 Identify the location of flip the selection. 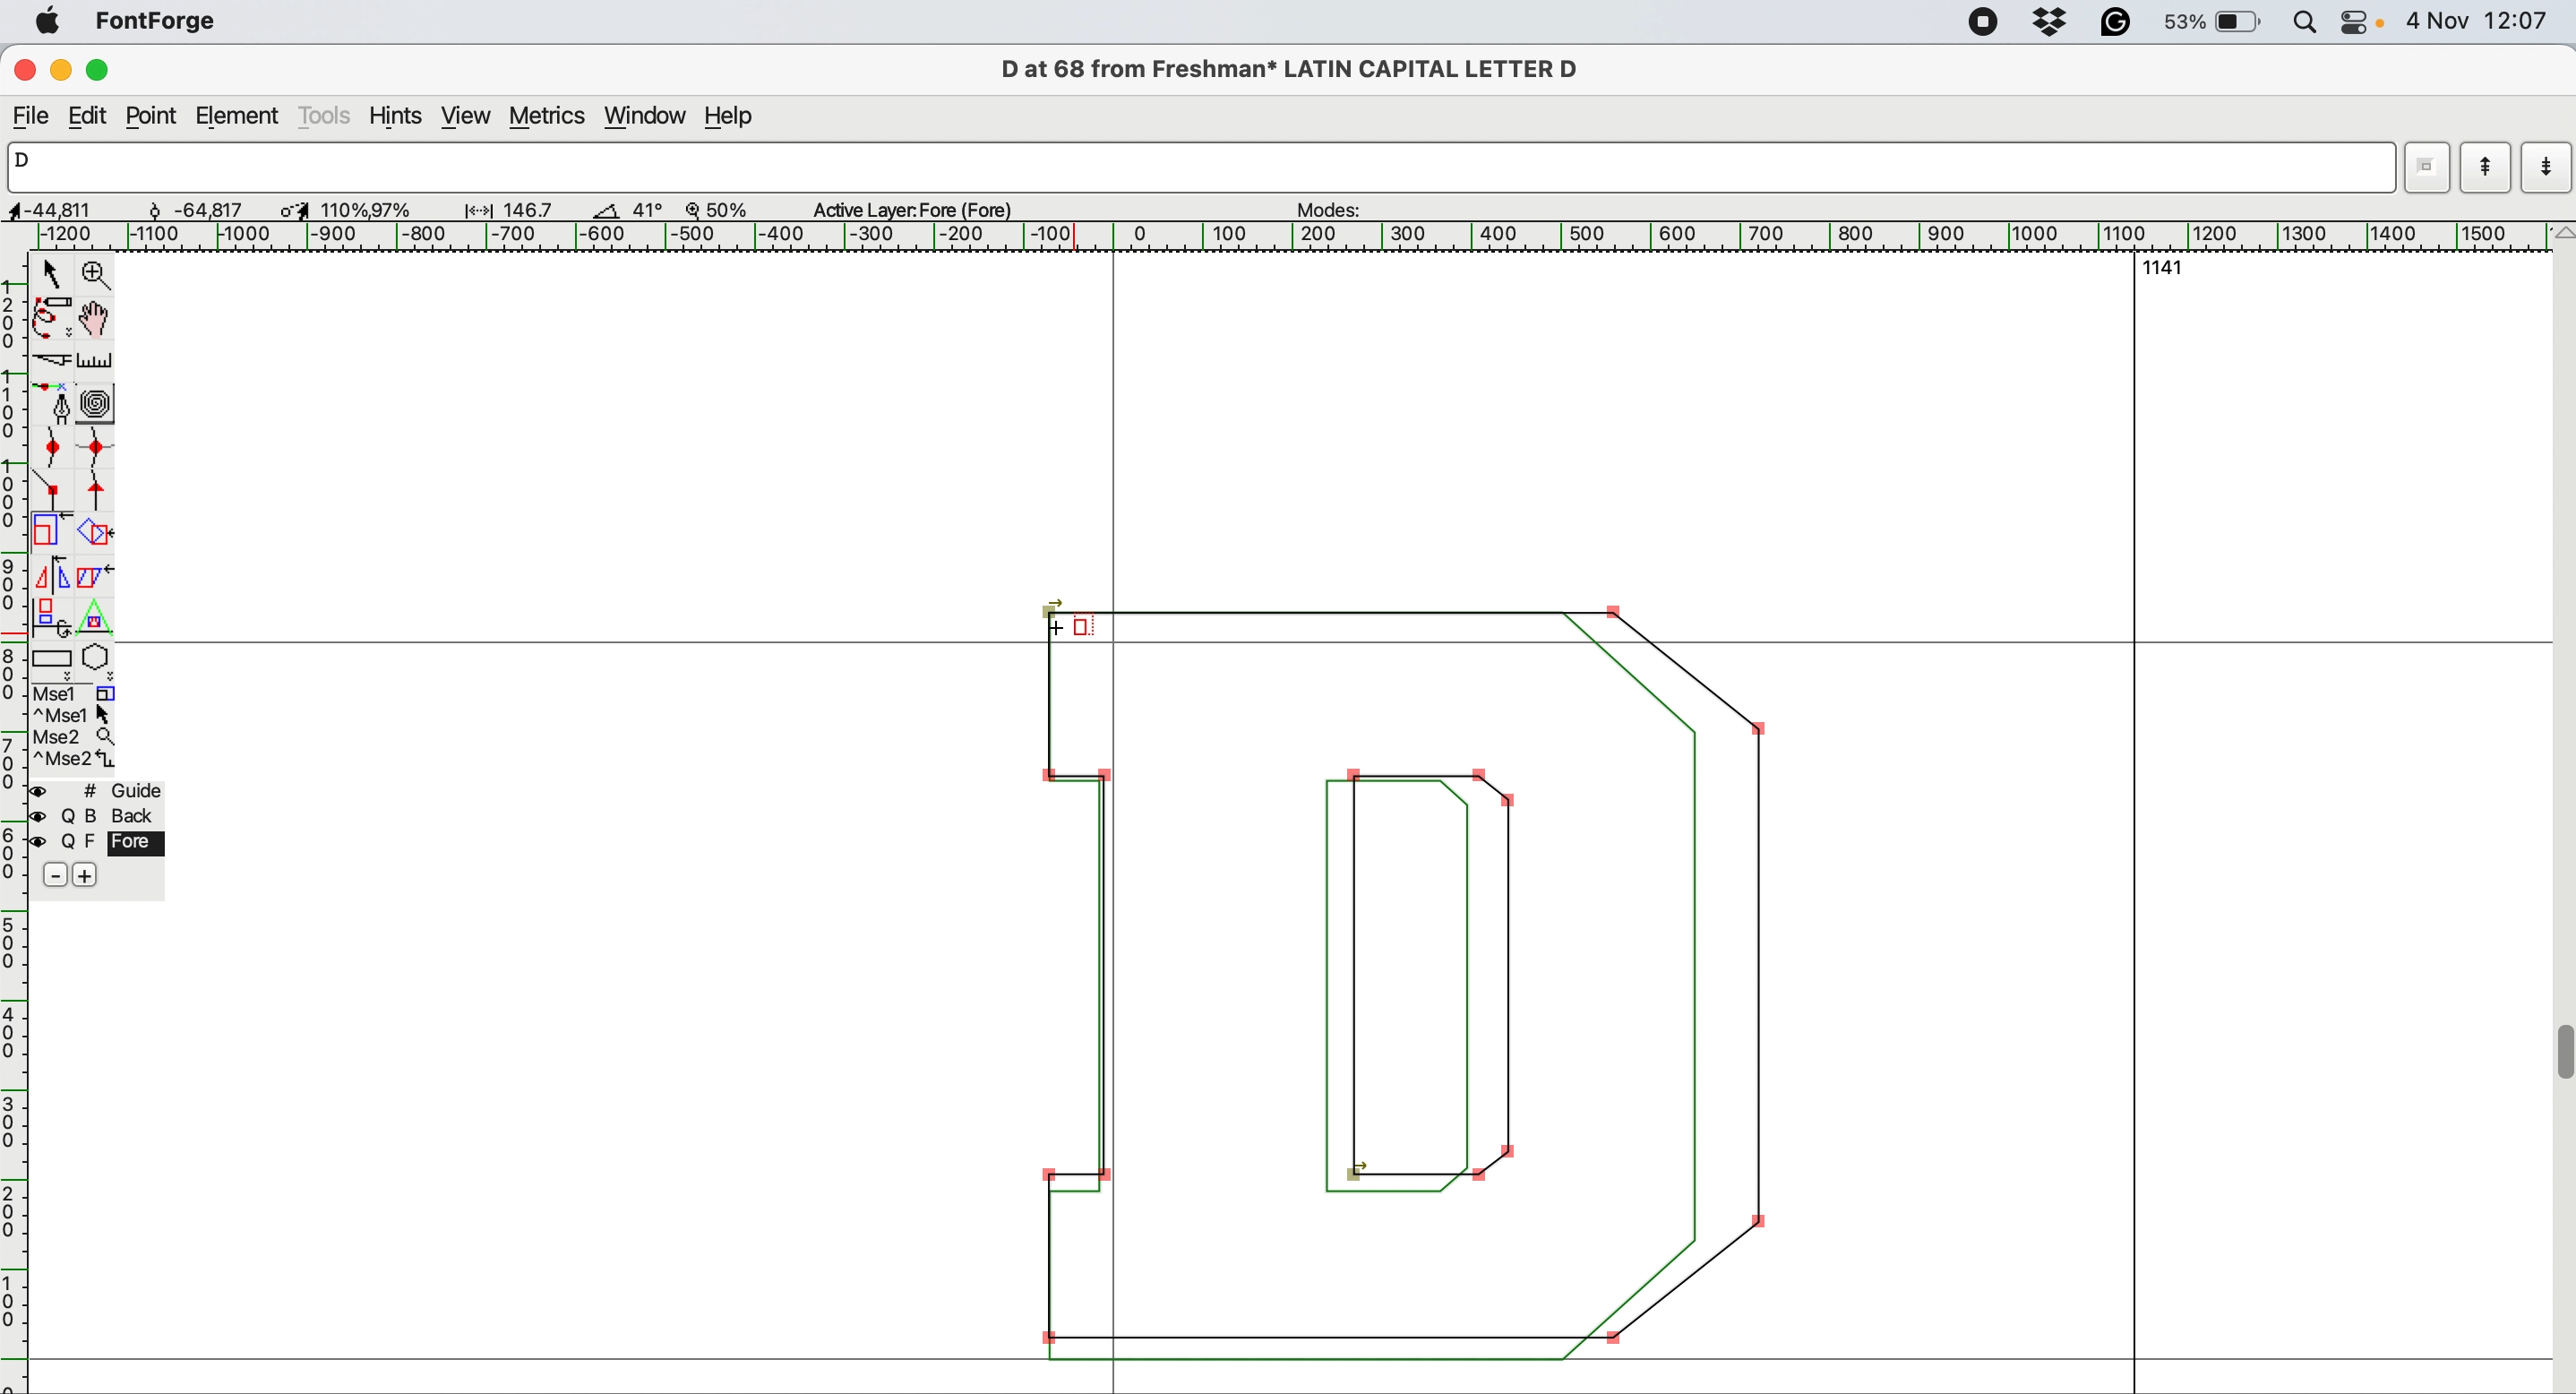
(53, 577).